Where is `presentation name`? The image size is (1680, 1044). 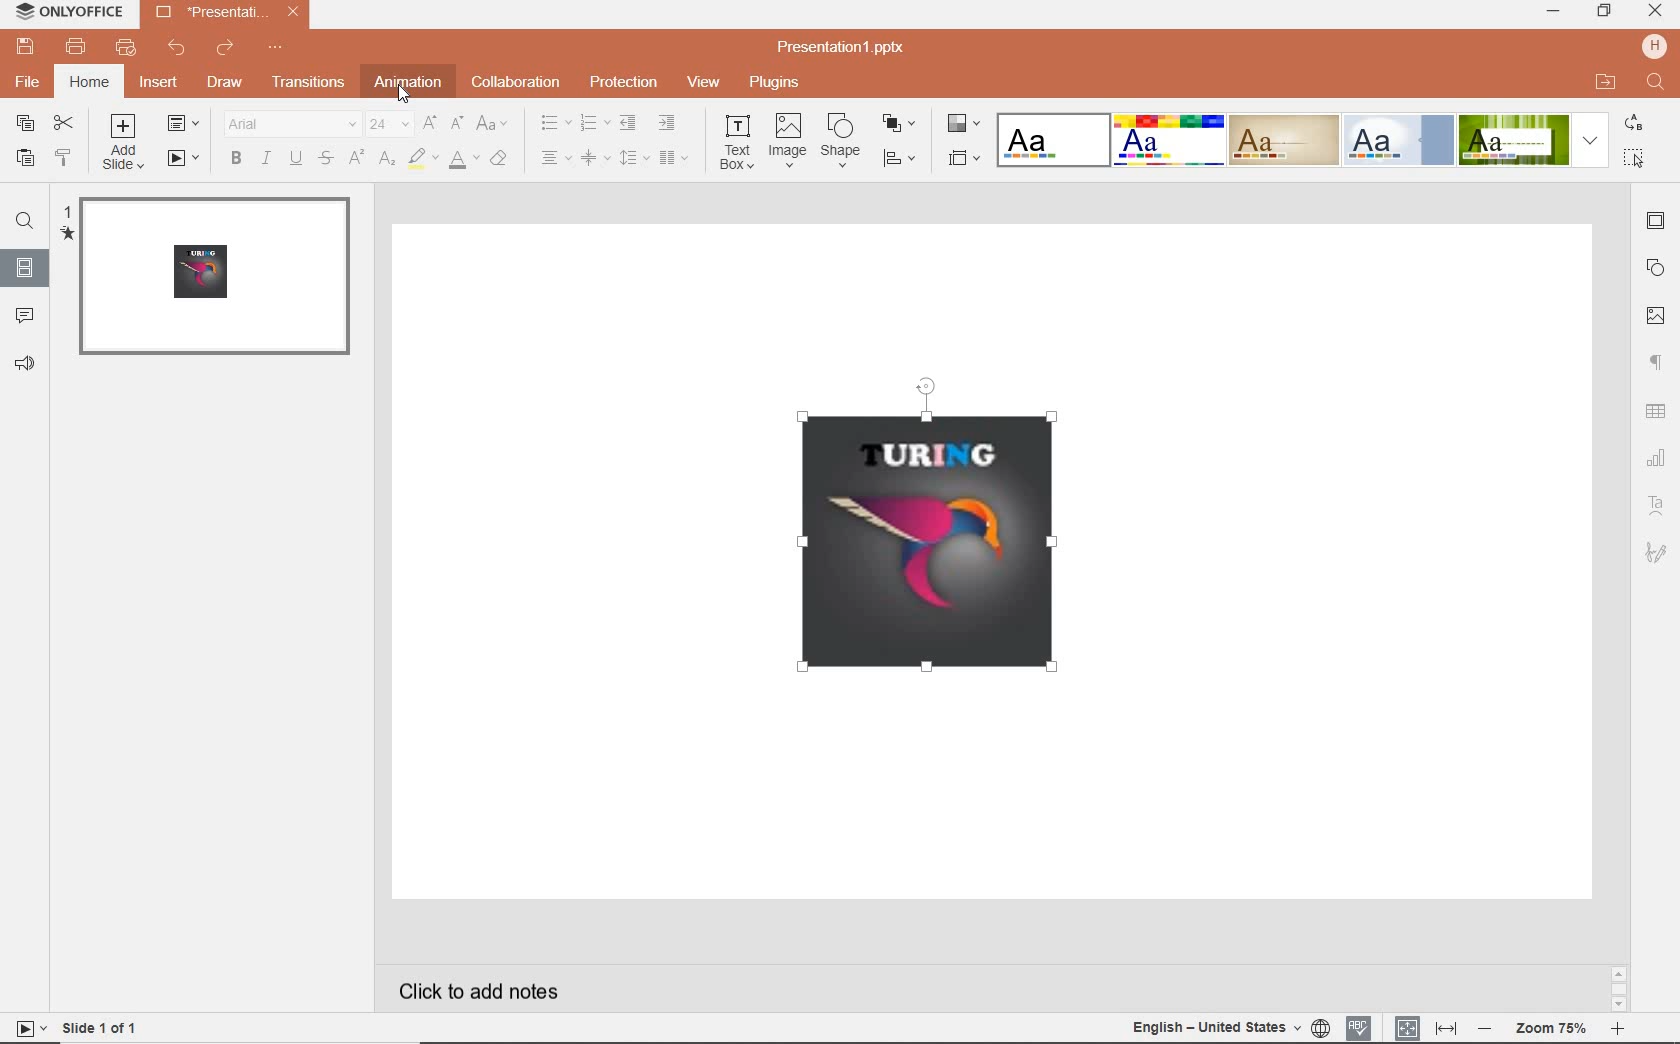
presentation name is located at coordinates (843, 49).